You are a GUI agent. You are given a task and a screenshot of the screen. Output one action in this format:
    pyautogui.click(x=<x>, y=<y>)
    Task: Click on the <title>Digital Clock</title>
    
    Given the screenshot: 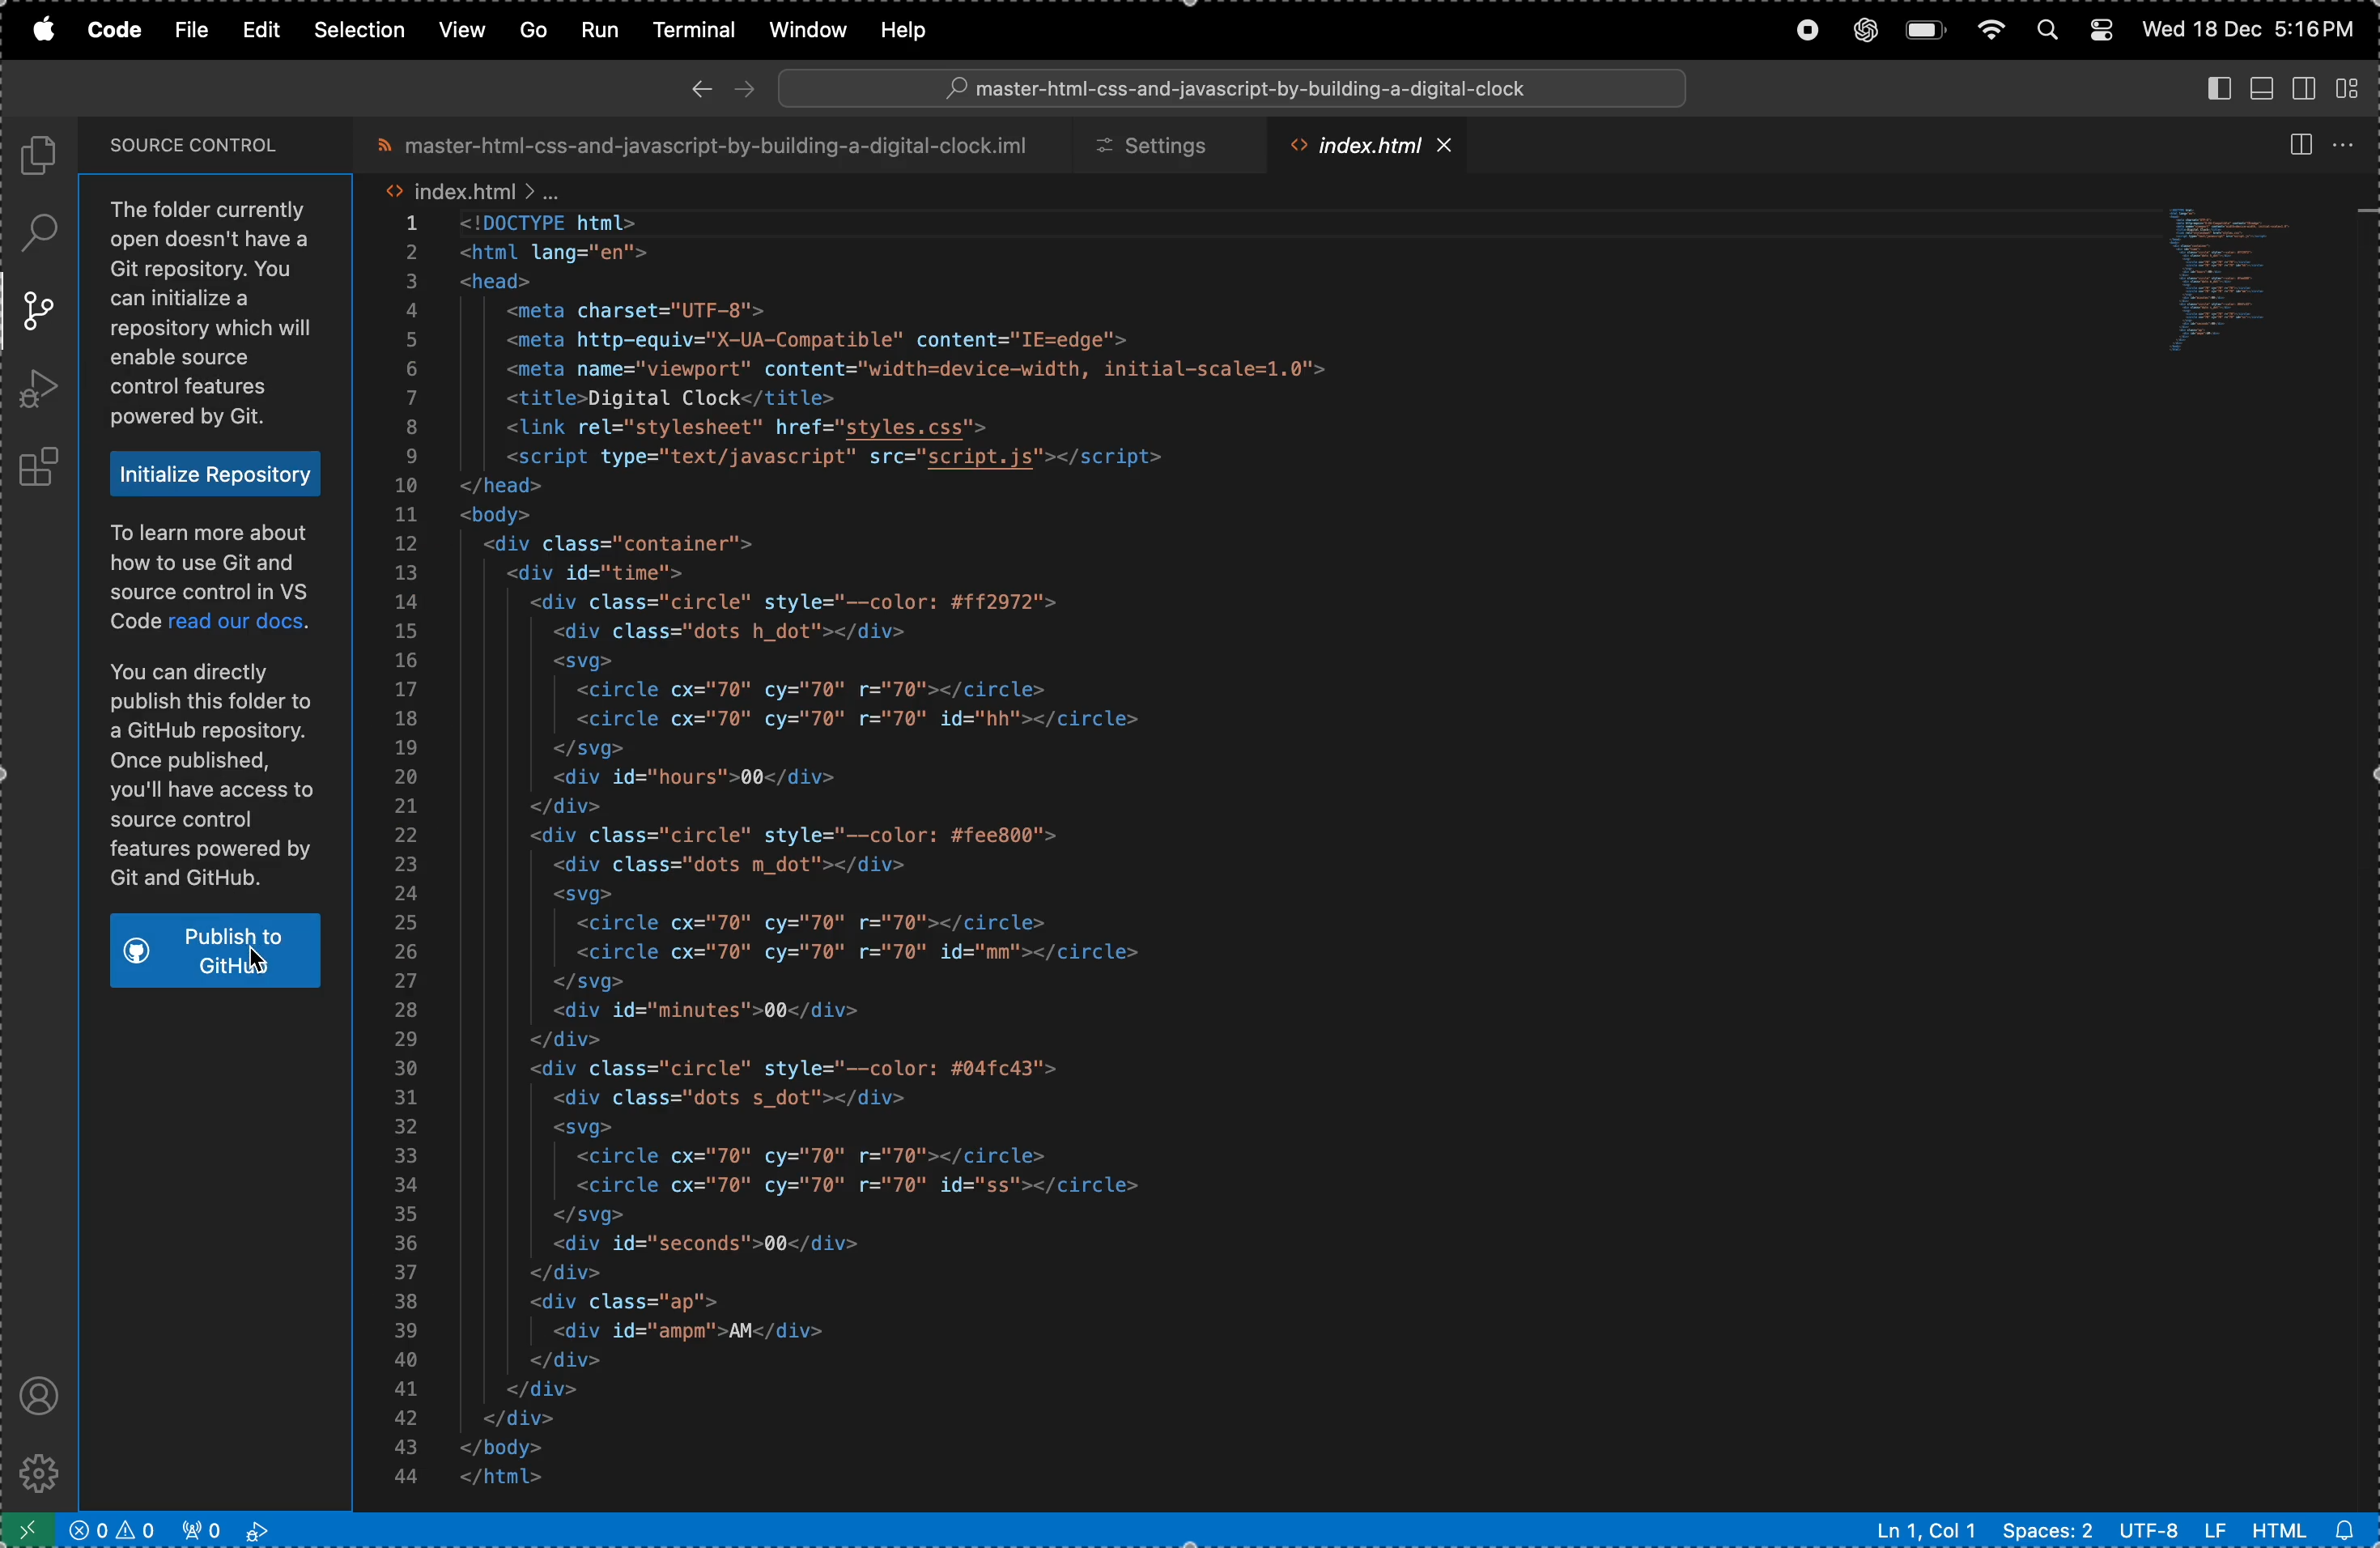 What is the action you would take?
    pyautogui.click(x=674, y=399)
    